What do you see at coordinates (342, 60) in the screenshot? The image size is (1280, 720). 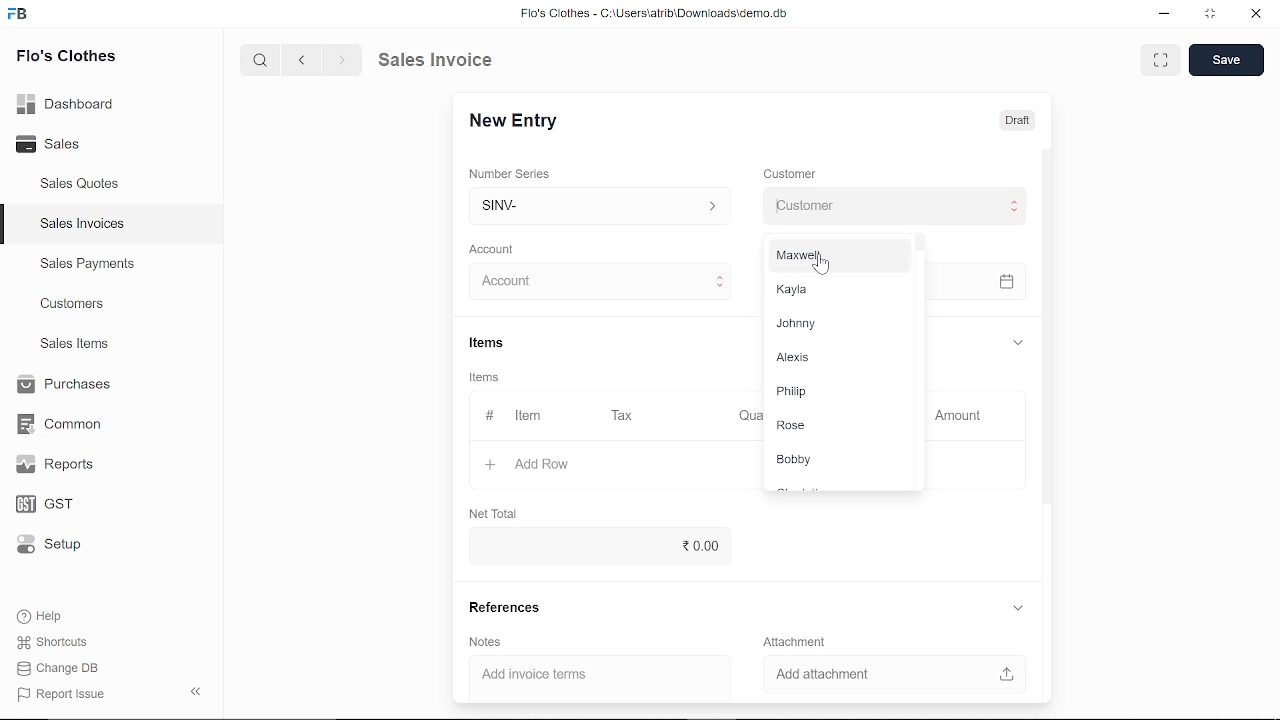 I see `next` at bounding box center [342, 60].